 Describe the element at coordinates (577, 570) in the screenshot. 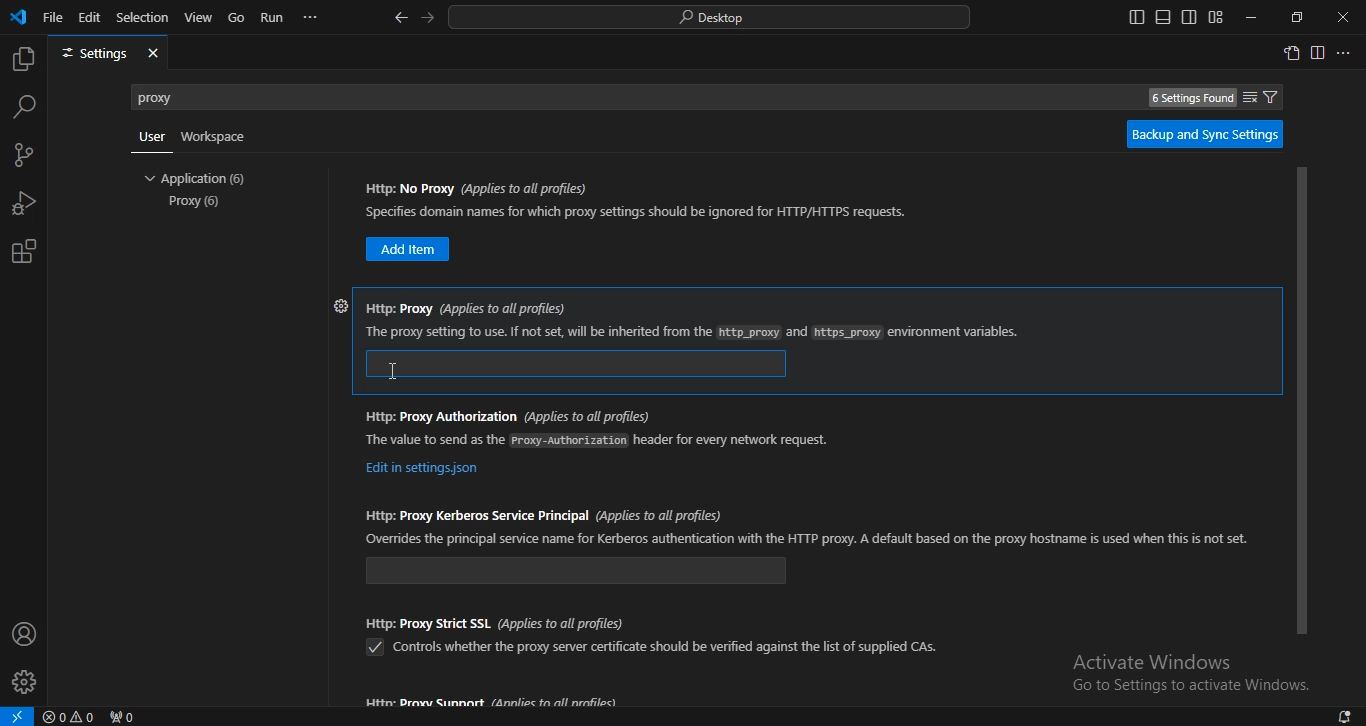

I see `https: proxy kerberos service principal` at that location.